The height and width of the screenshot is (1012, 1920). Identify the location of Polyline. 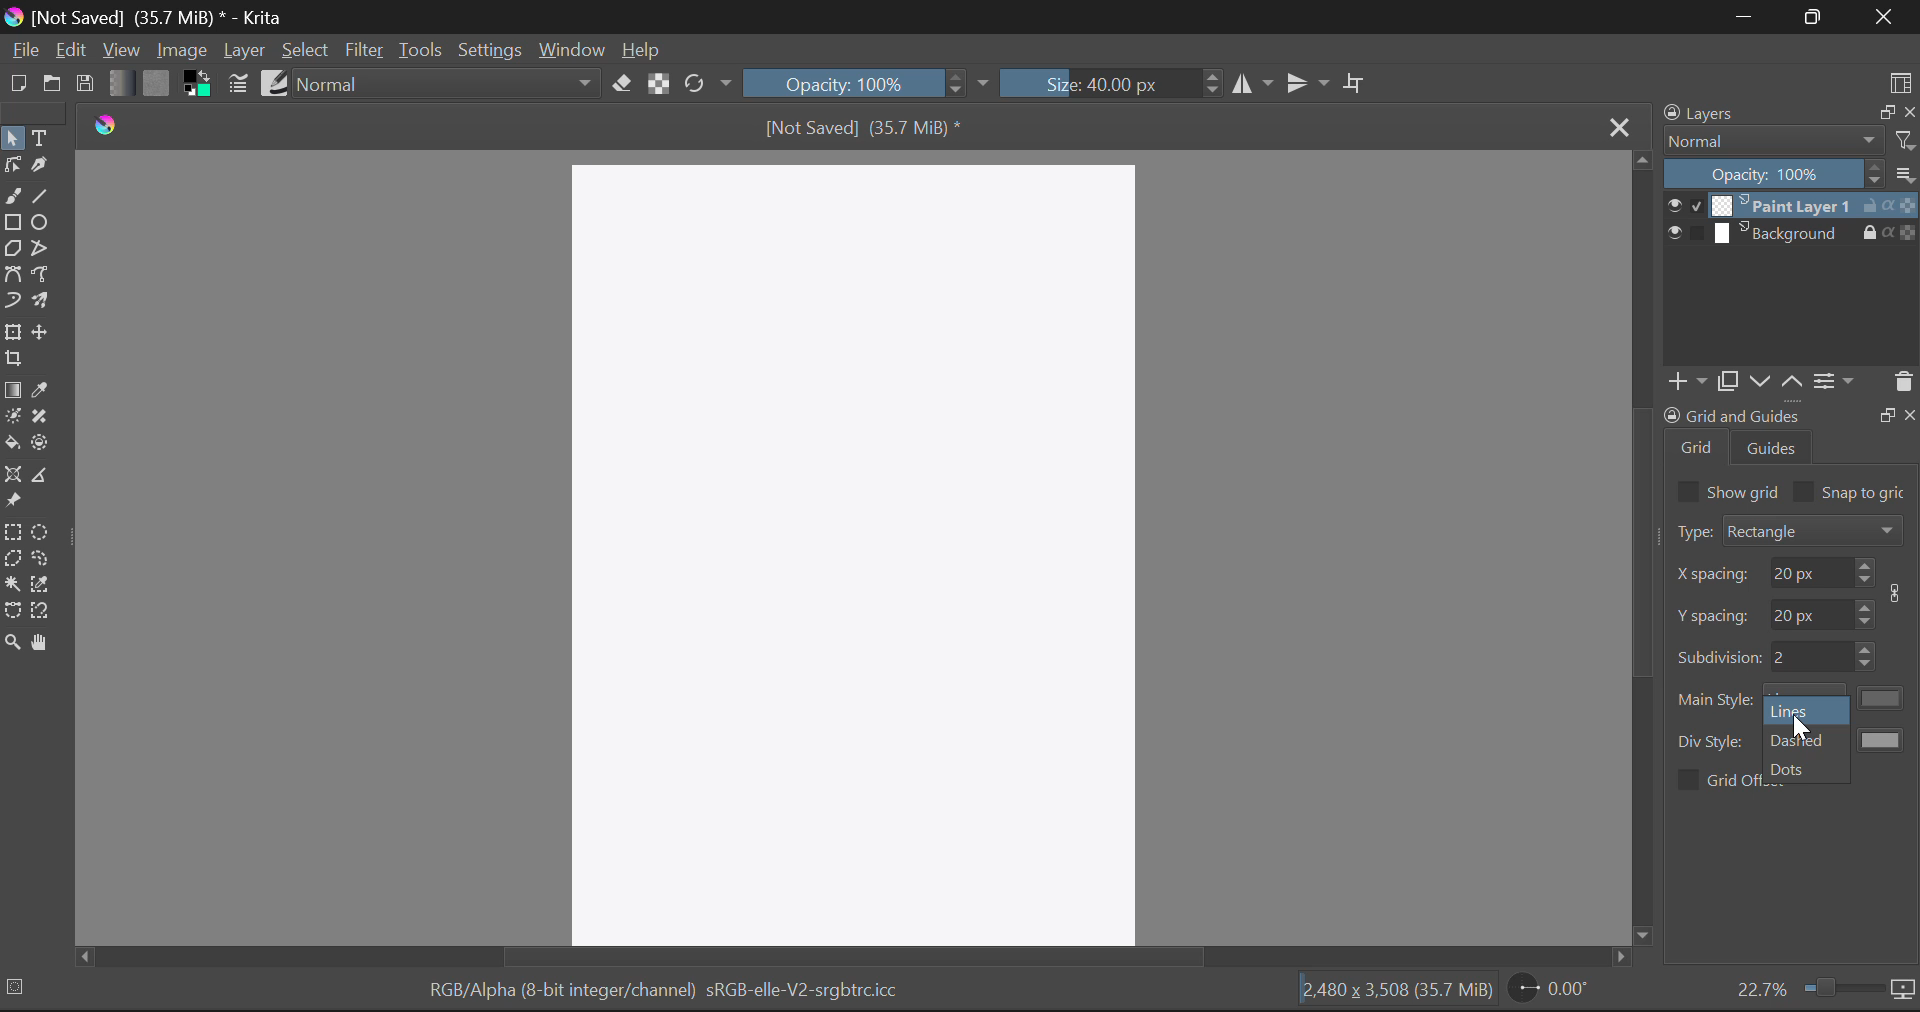
(47, 250).